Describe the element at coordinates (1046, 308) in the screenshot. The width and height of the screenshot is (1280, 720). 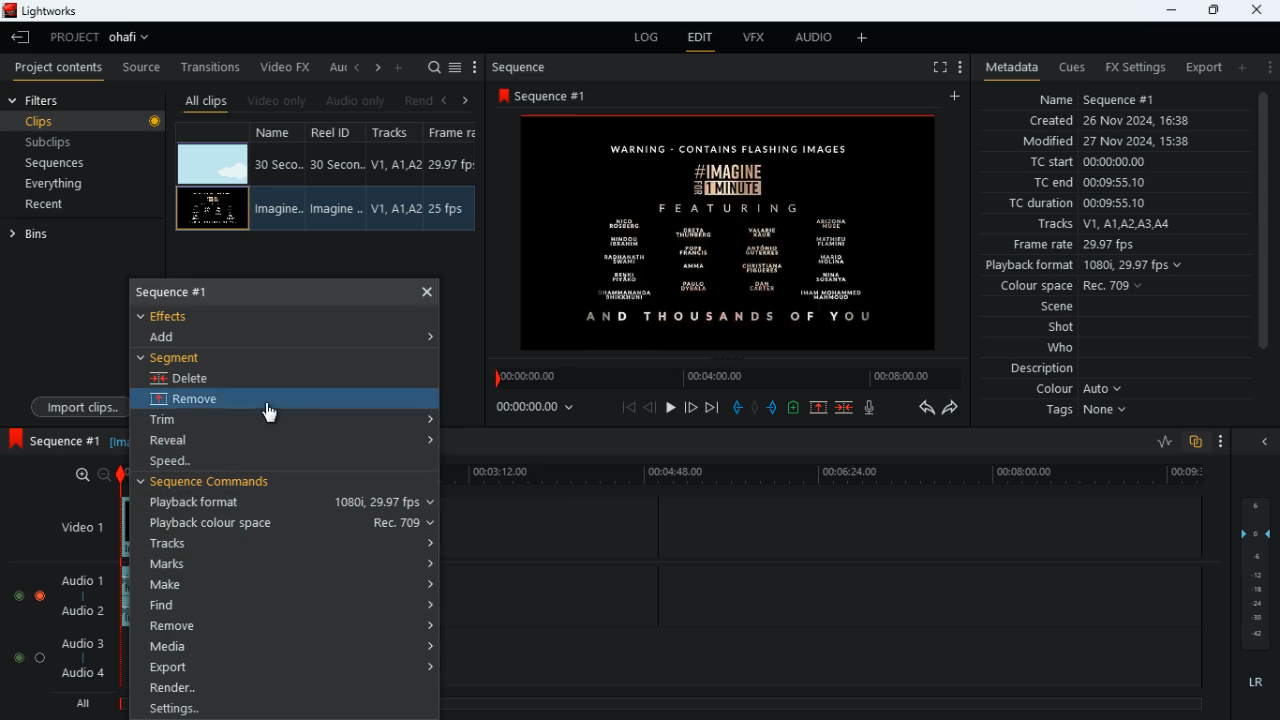
I see `scene` at that location.